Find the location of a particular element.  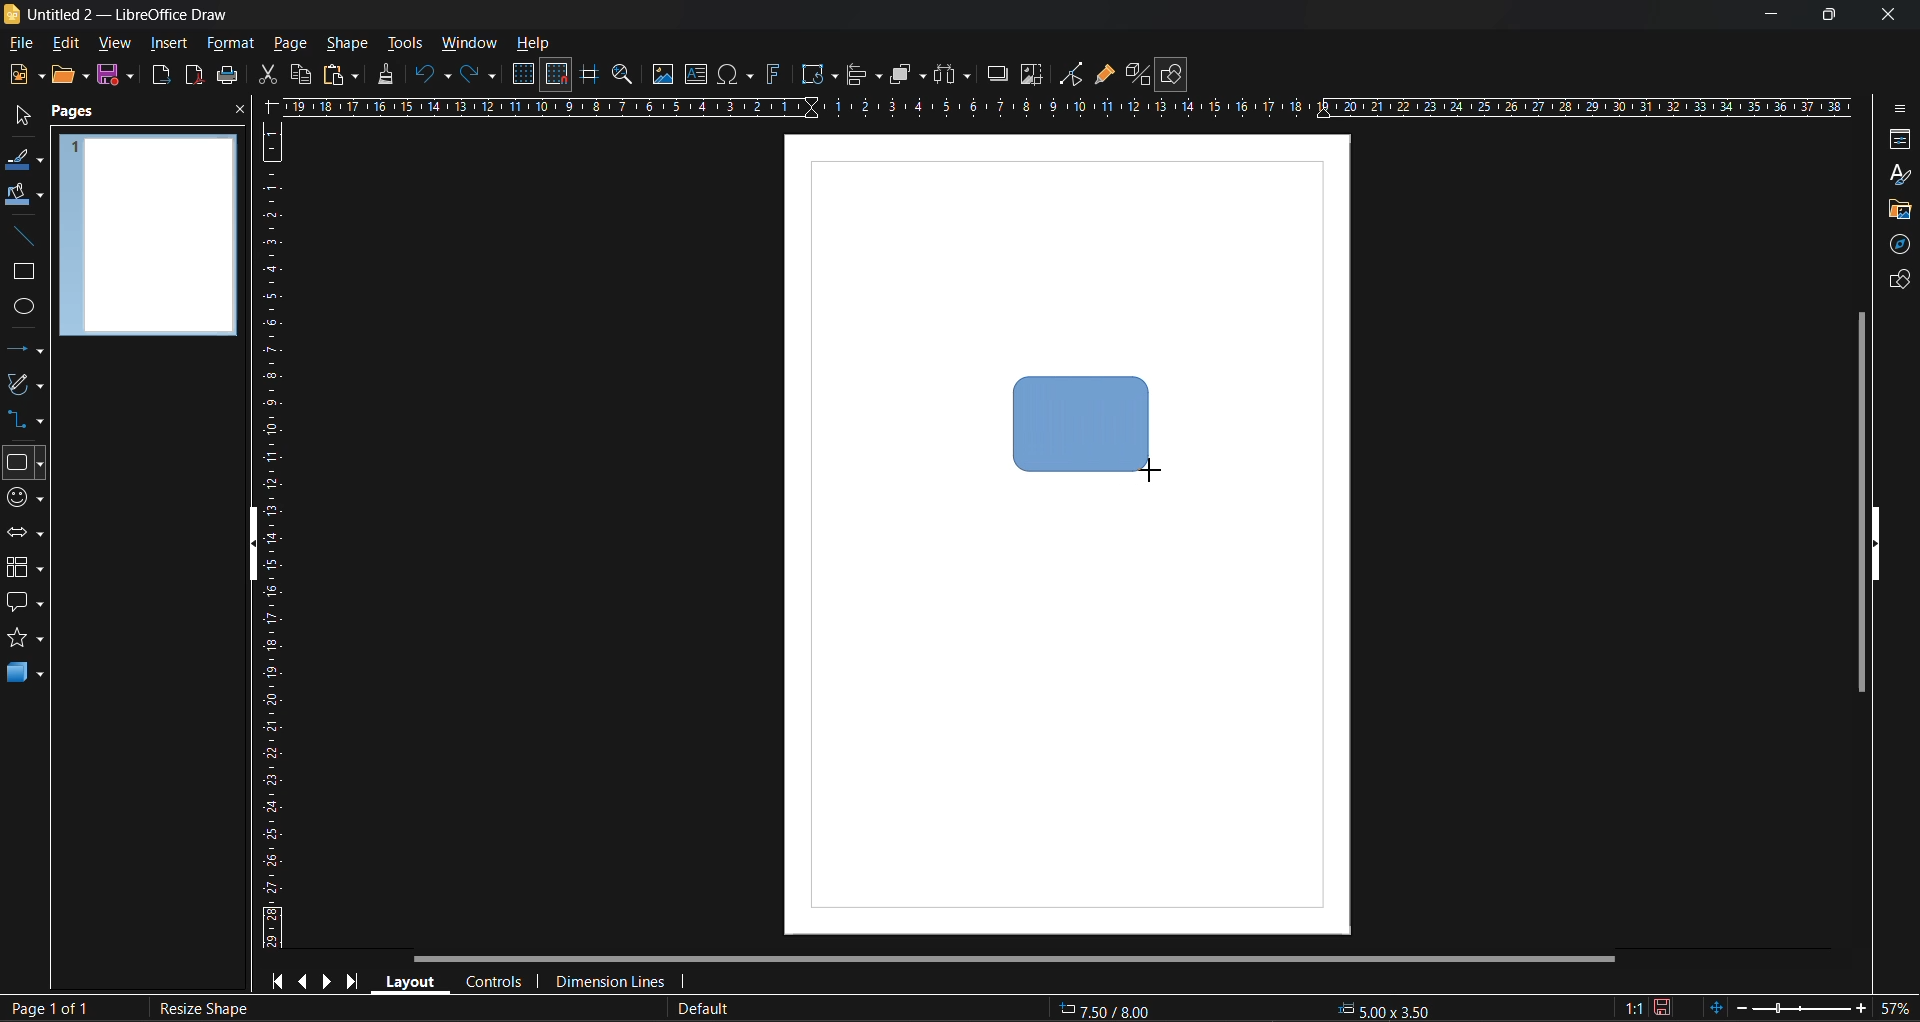

insert line is located at coordinates (30, 239).